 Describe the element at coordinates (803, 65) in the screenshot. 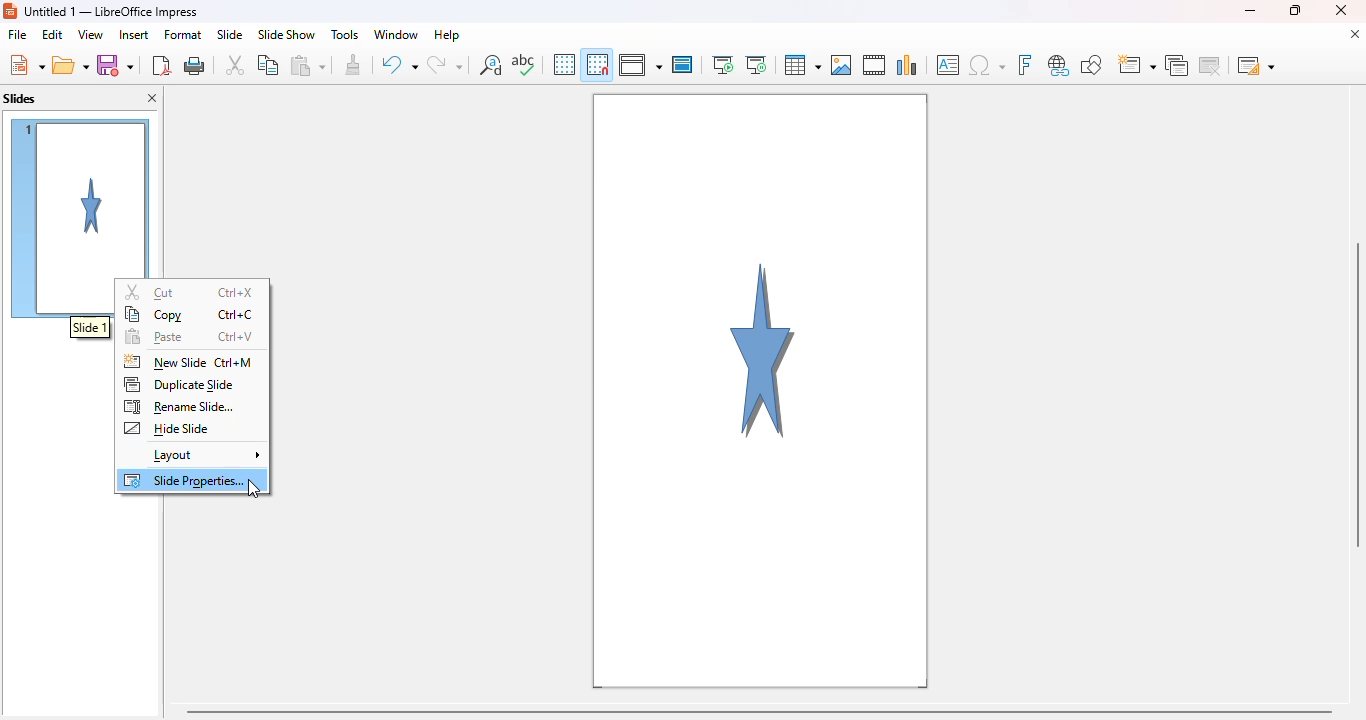

I see `table` at that location.